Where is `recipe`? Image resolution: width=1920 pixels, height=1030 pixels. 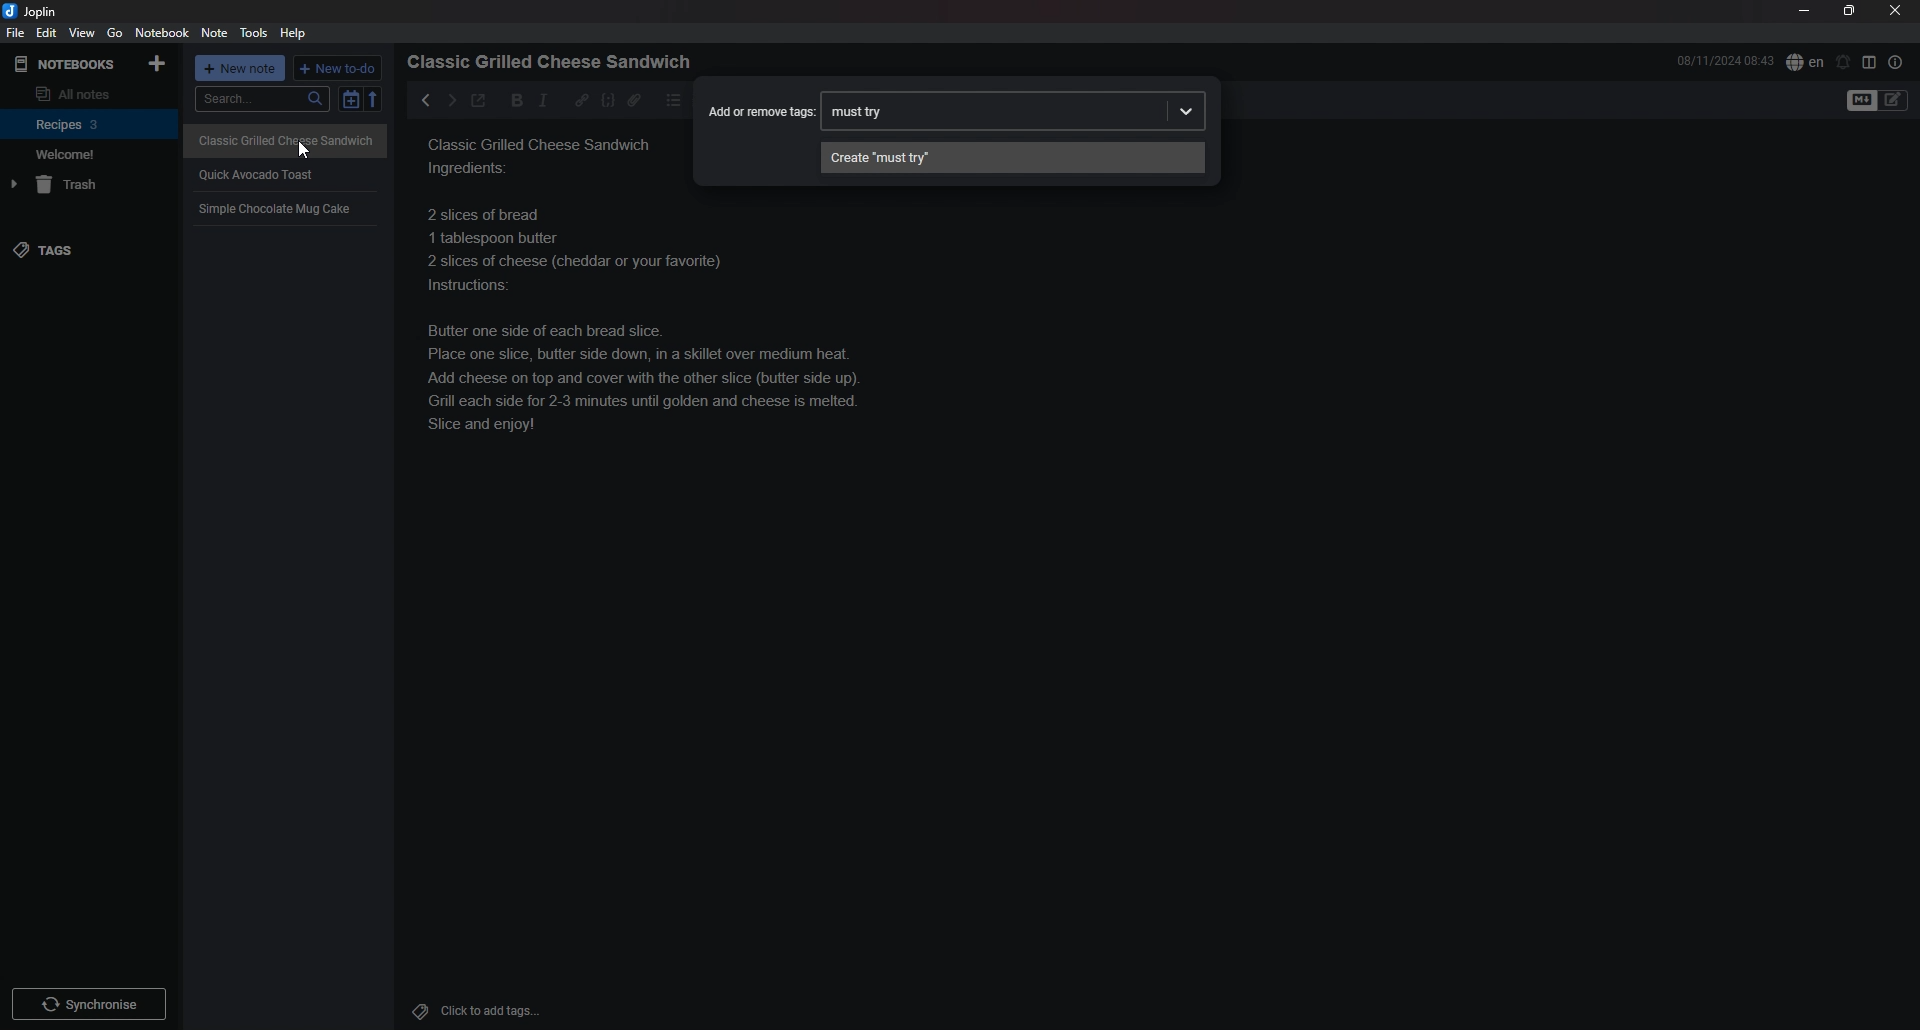
recipe is located at coordinates (280, 138).